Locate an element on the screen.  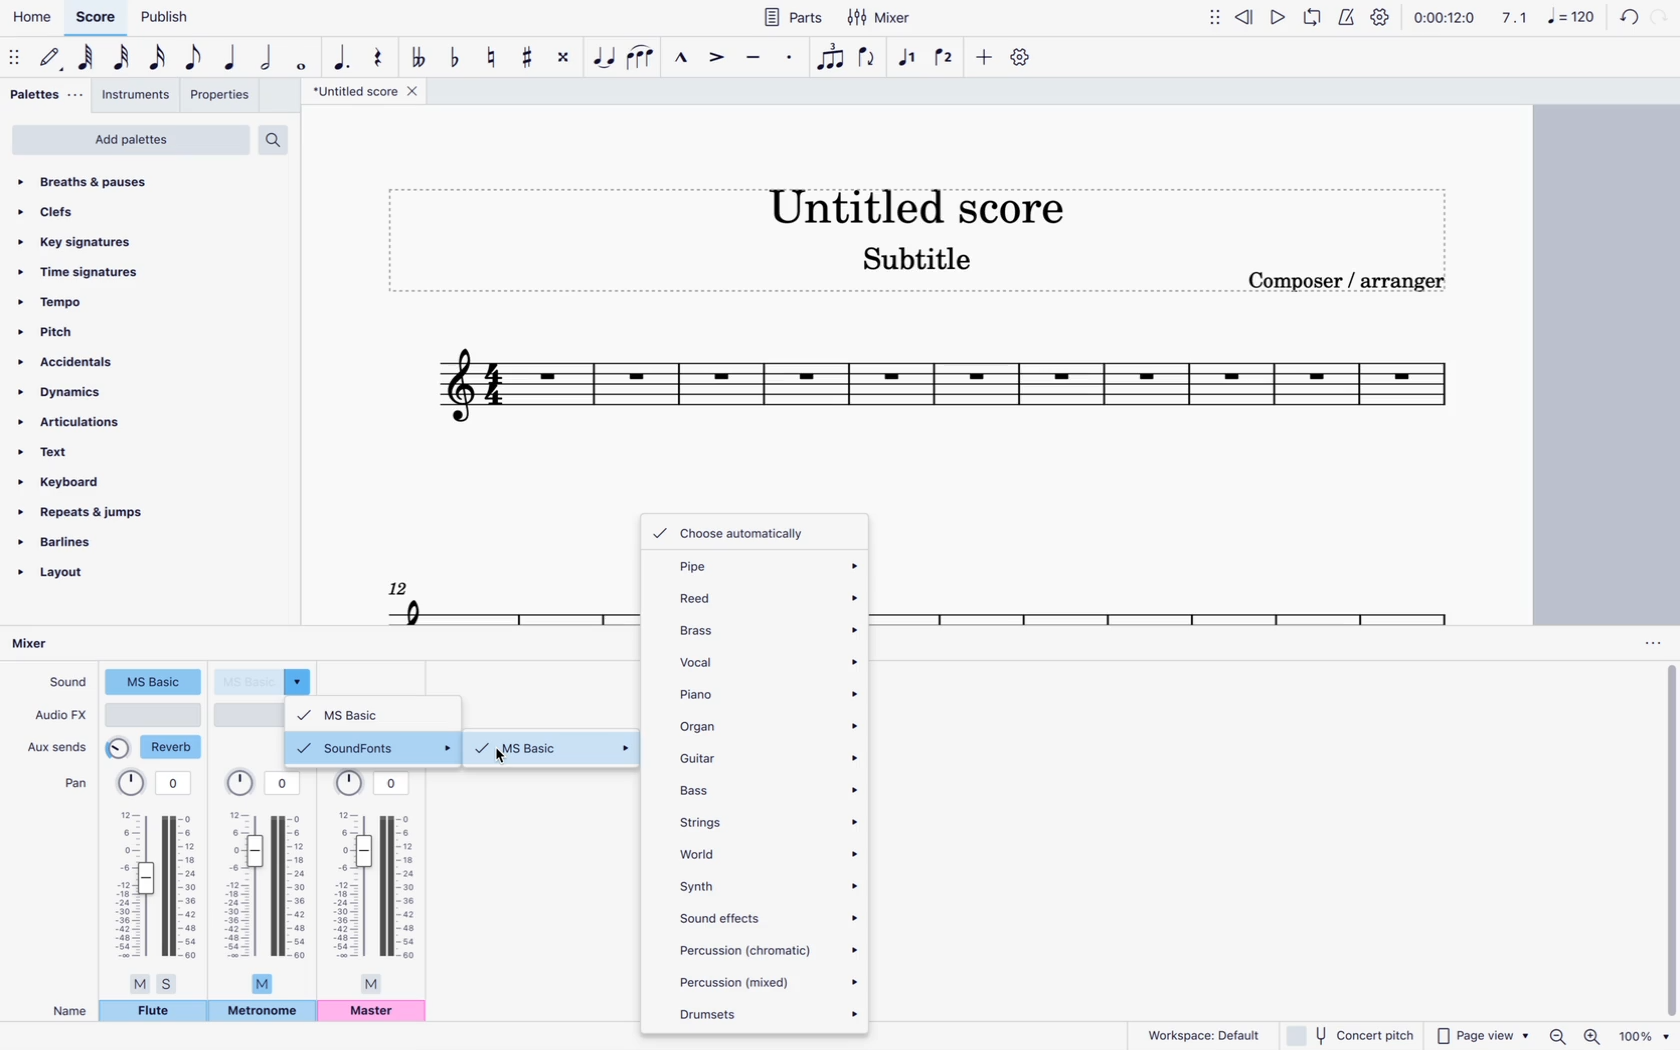
64th note is located at coordinates (86, 60).